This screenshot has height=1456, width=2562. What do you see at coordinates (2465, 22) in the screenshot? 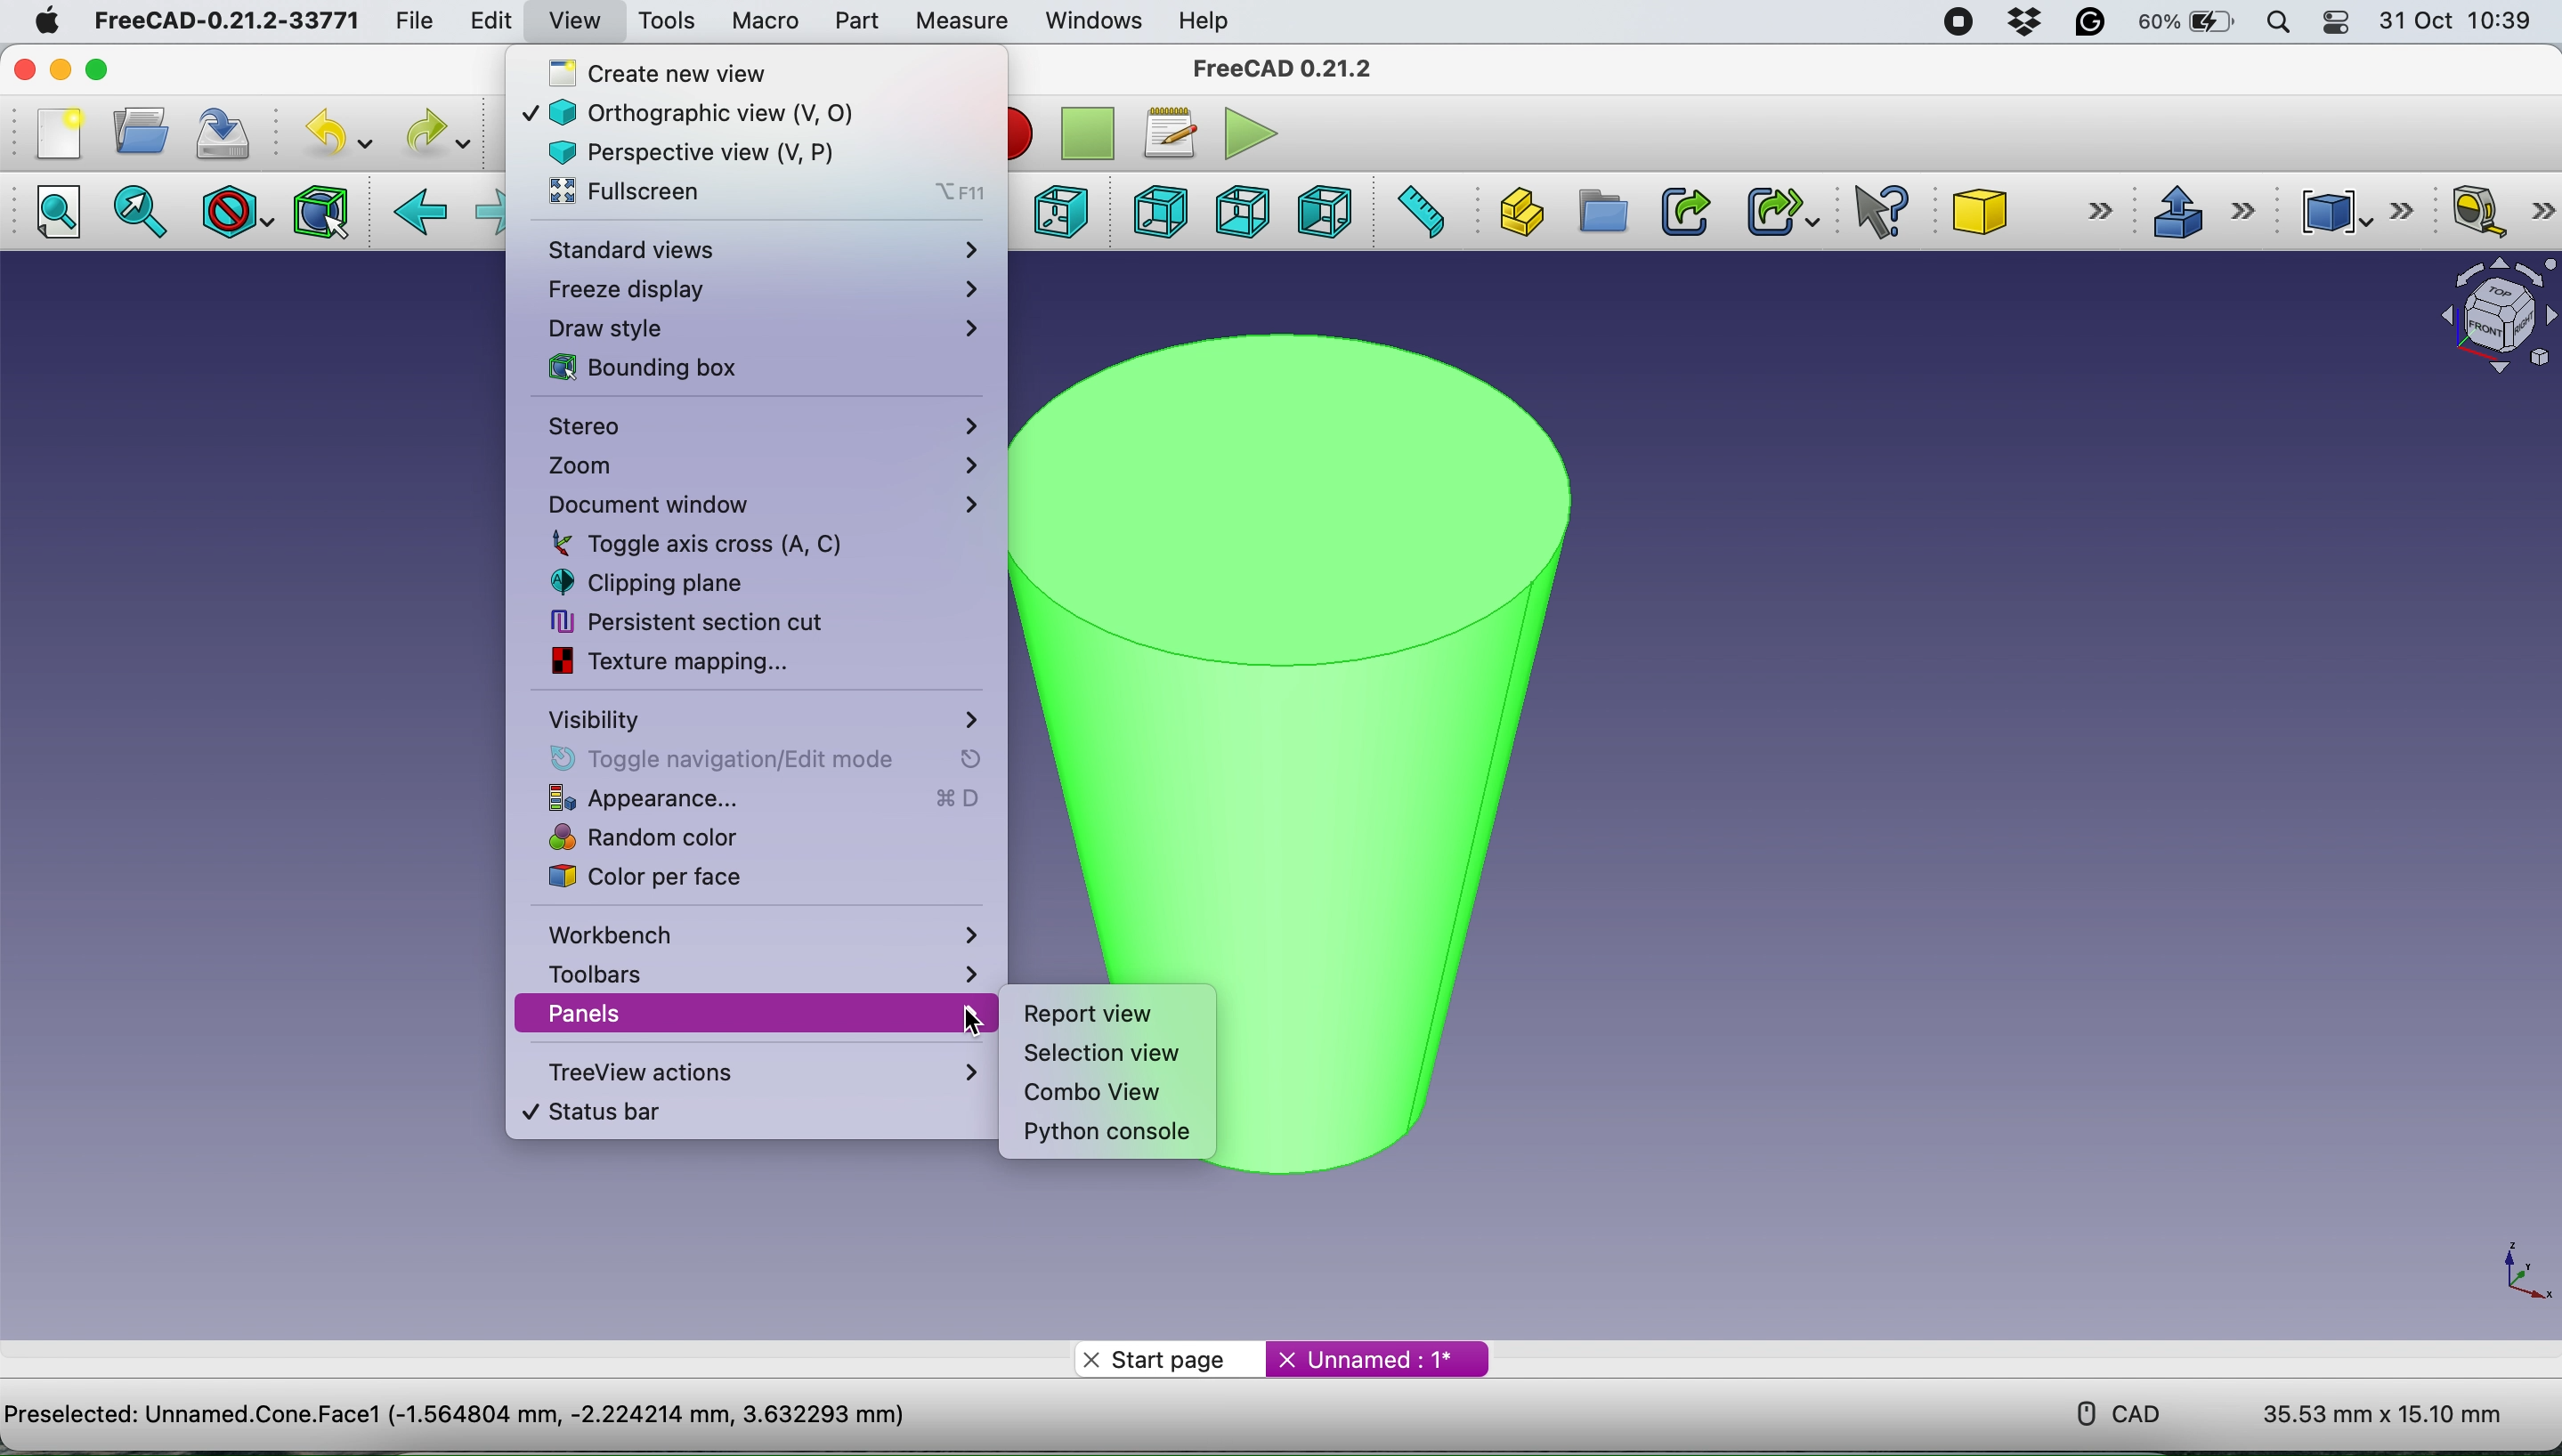
I see `31 oct 10:39 ` at bounding box center [2465, 22].